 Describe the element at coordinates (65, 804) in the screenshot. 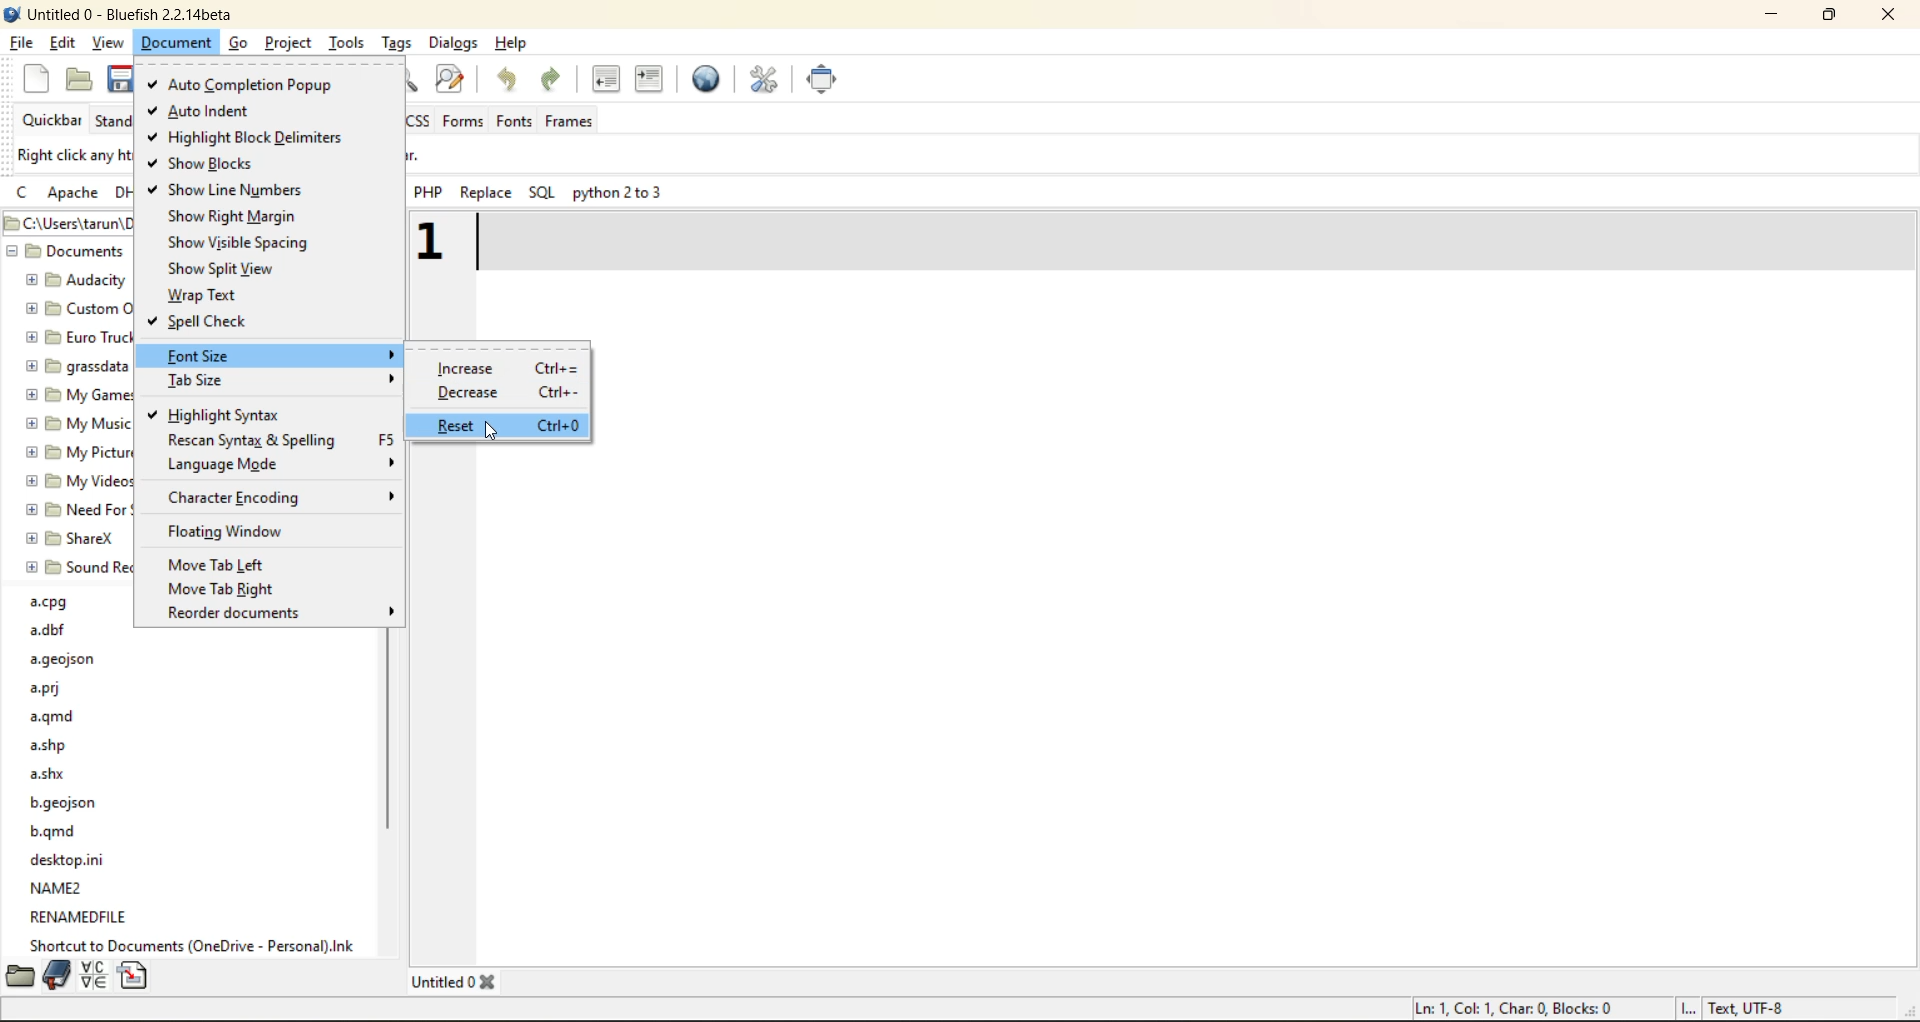

I see `b.geojson` at that location.